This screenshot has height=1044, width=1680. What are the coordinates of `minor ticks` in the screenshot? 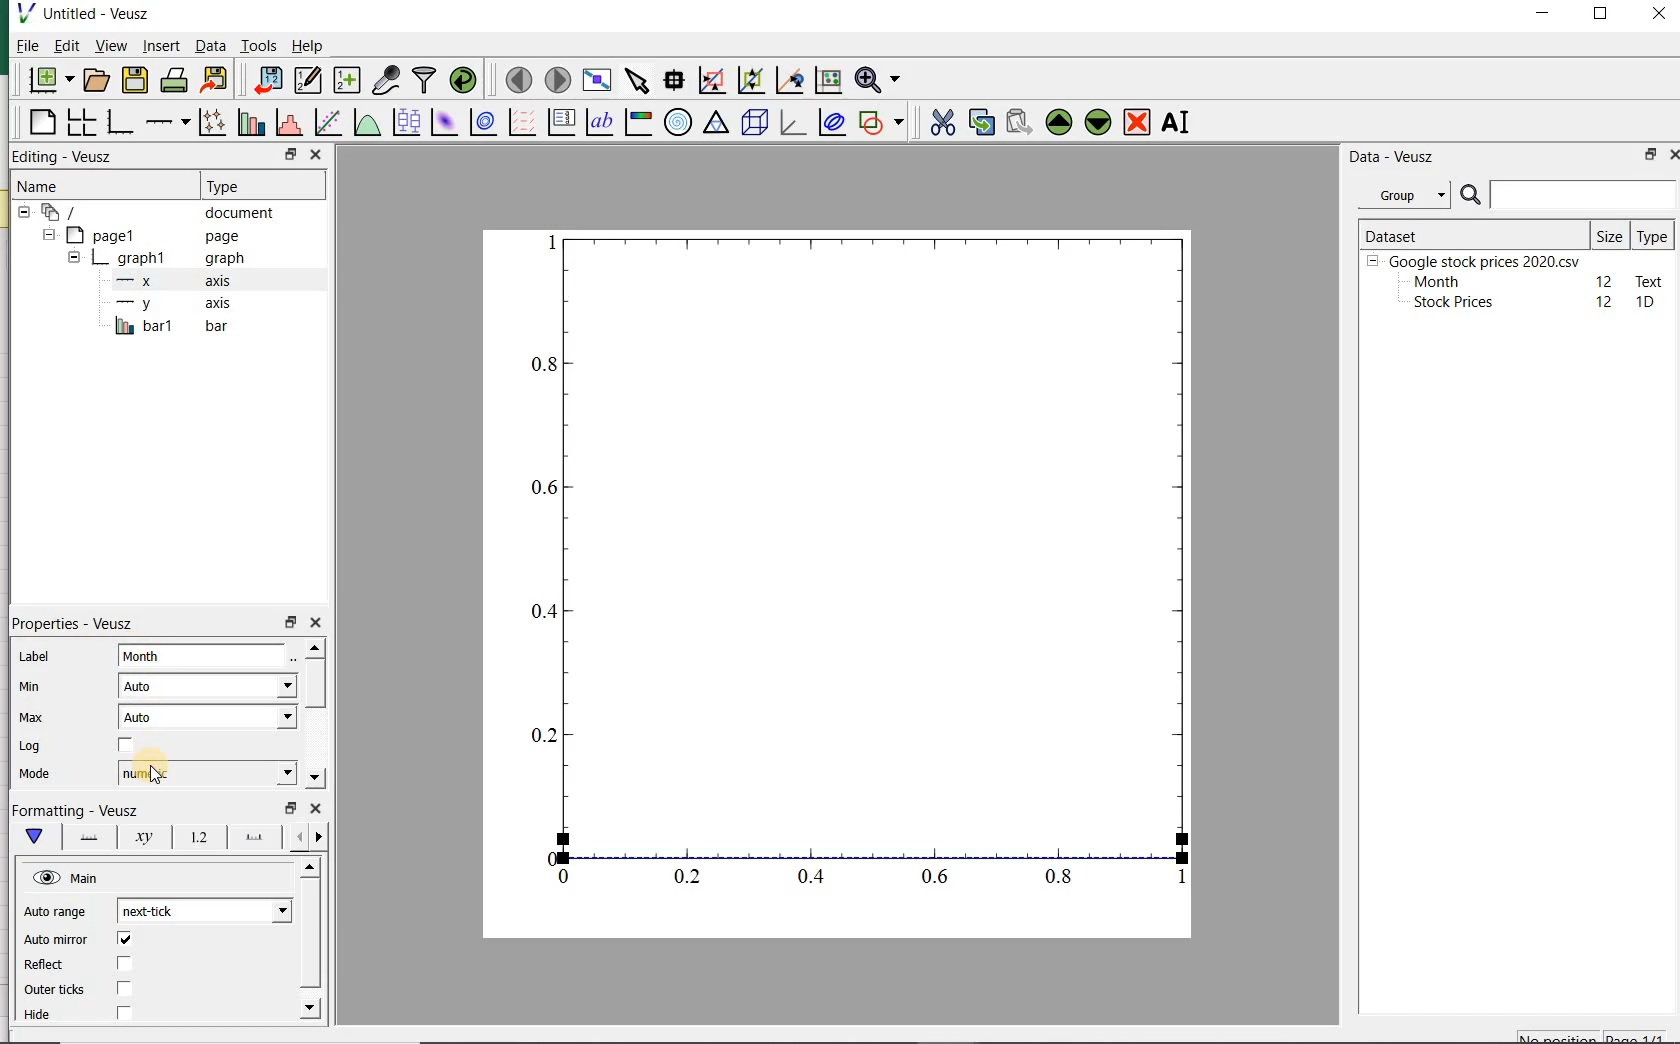 It's located at (307, 838).